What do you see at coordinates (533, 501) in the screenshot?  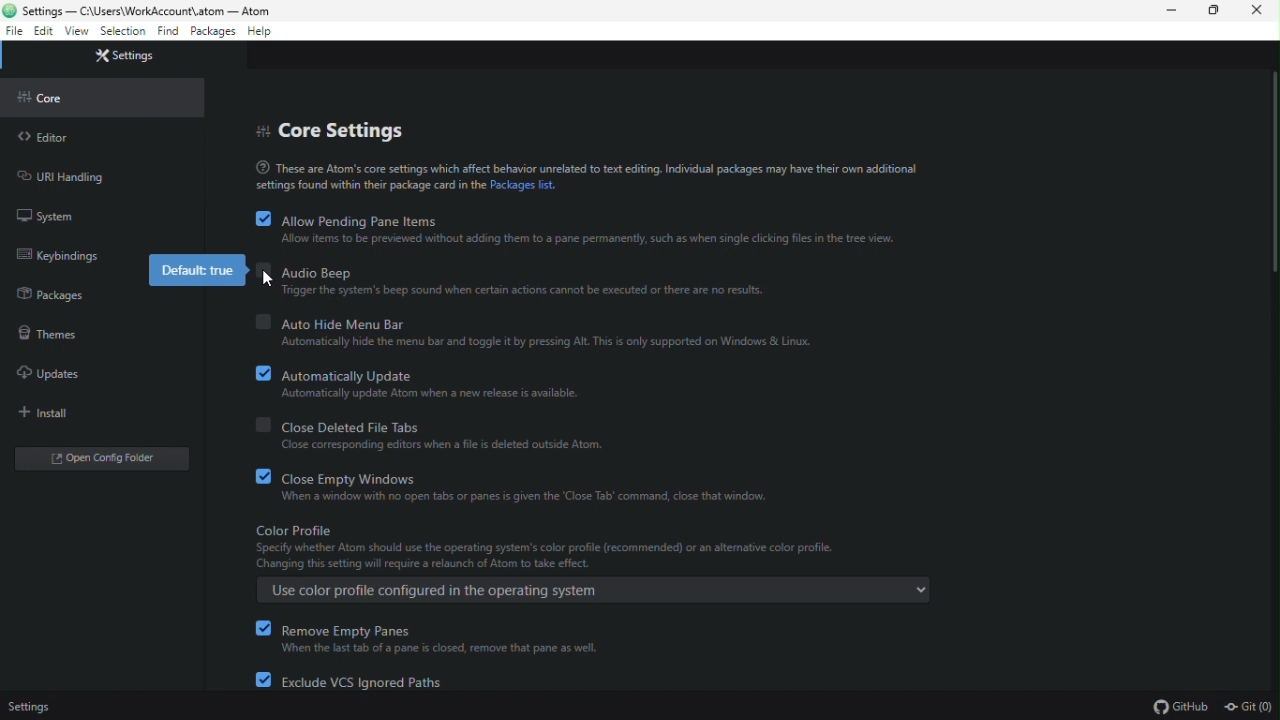 I see `When a window with no open tabs or panes is given the 'Close tab' command, close that window.` at bounding box center [533, 501].